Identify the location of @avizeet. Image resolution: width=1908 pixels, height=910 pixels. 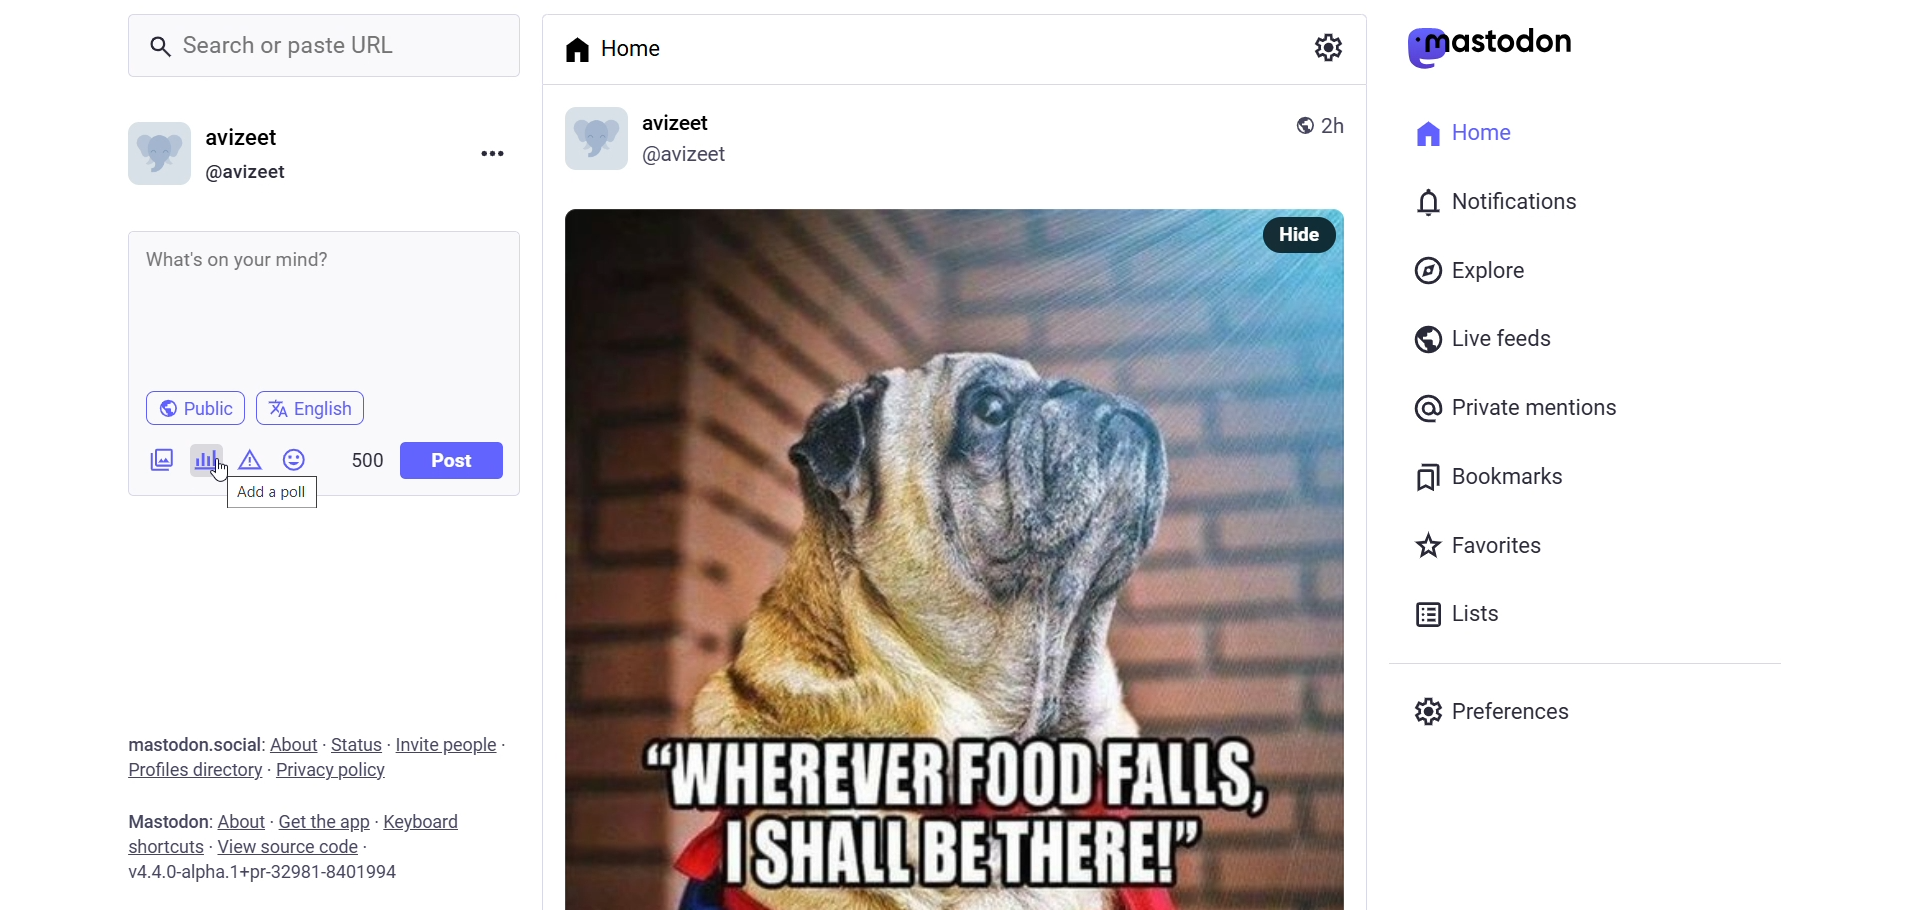
(684, 159).